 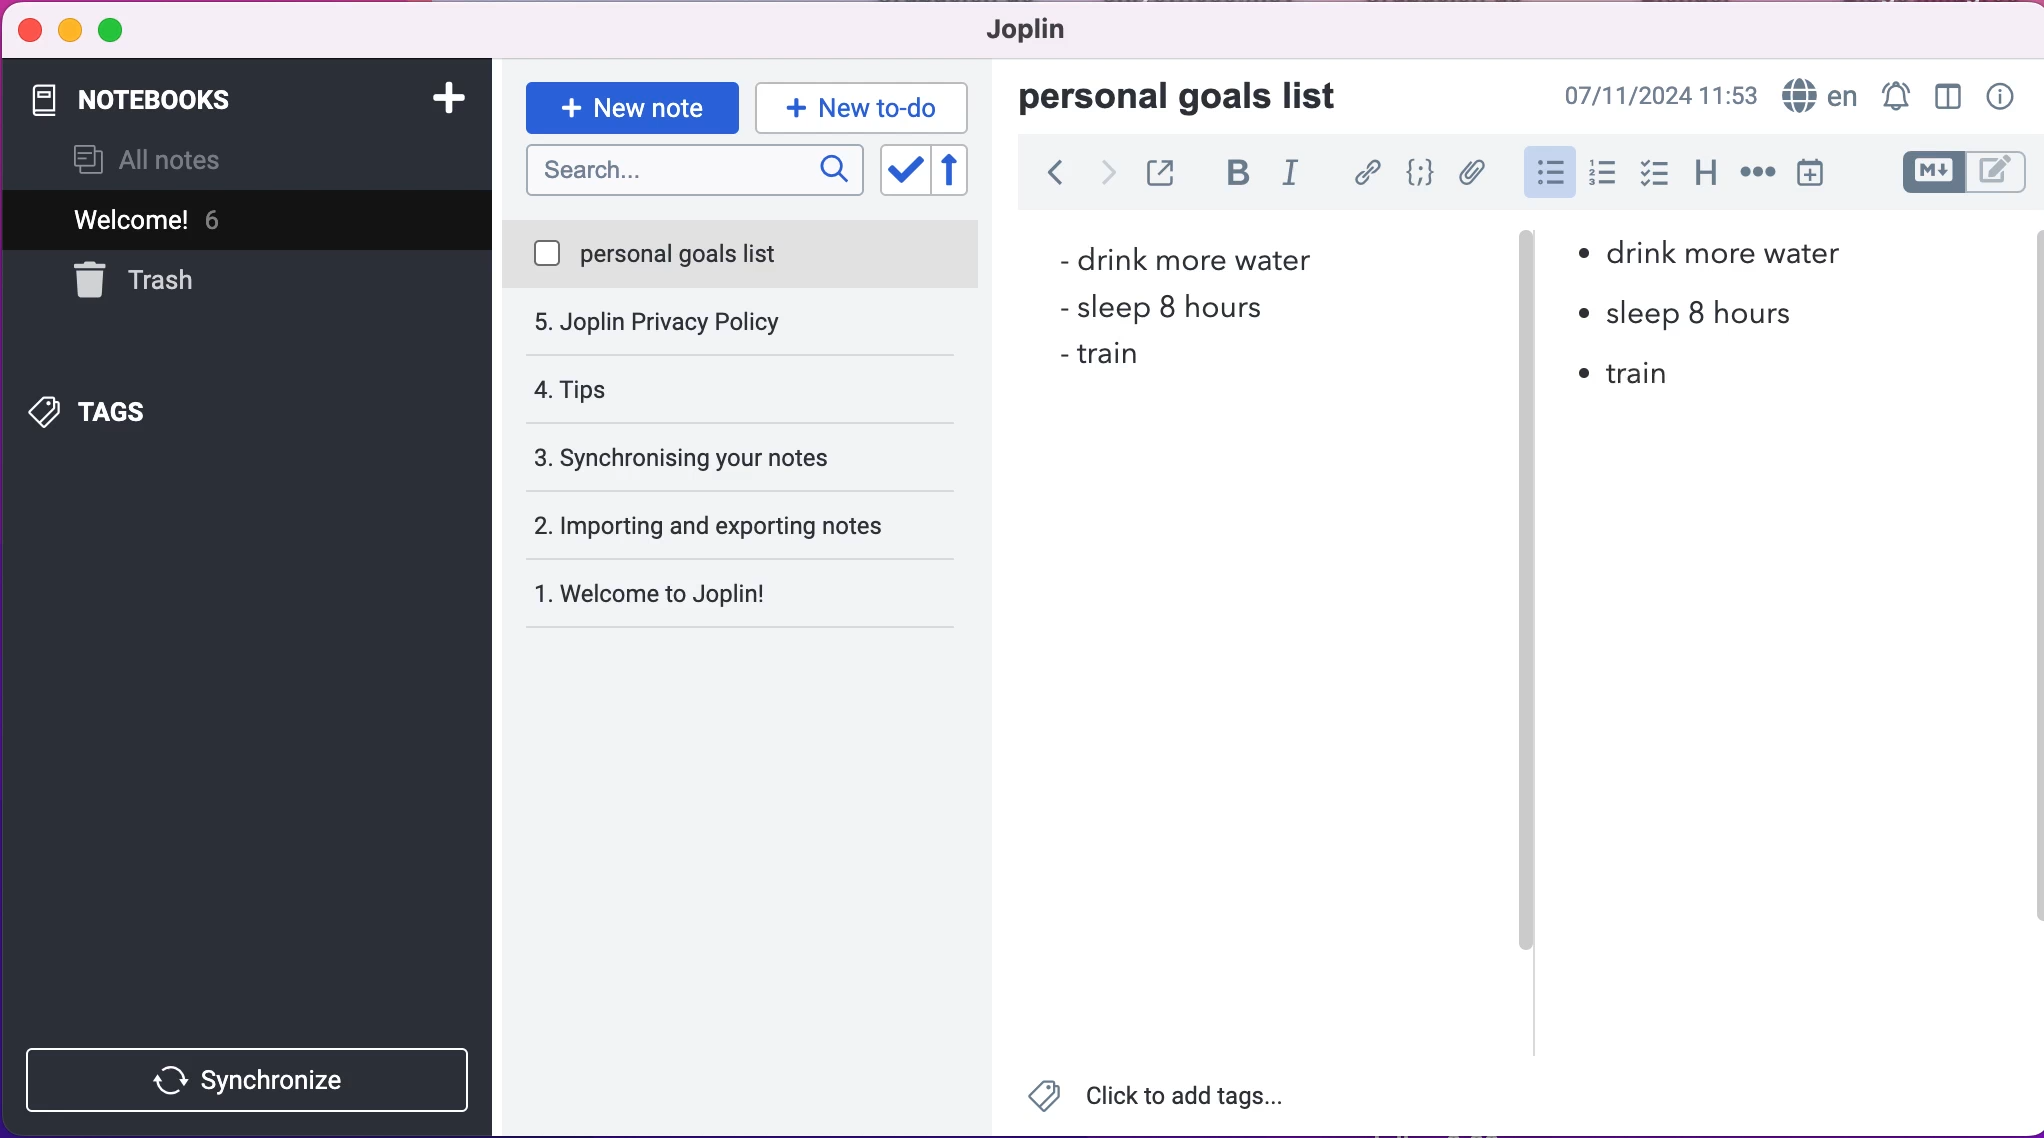 What do you see at coordinates (1192, 98) in the screenshot?
I see `personal goals list` at bounding box center [1192, 98].